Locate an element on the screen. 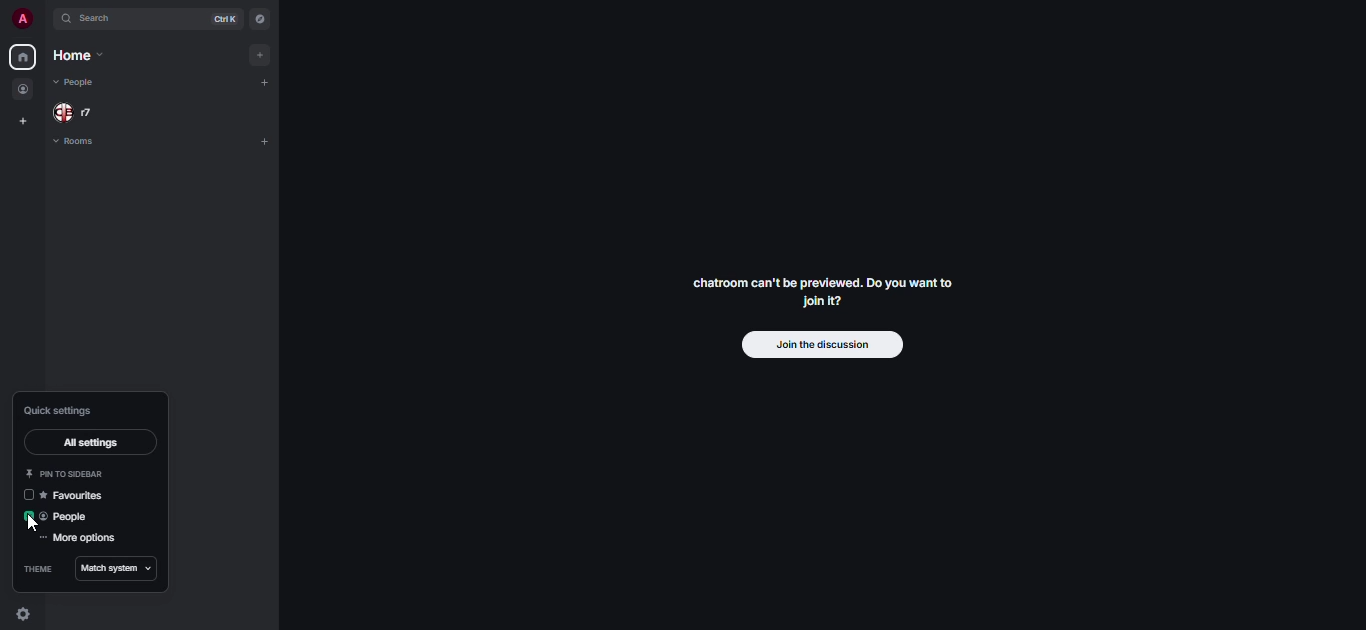 Image resolution: width=1366 pixels, height=630 pixels. enabled is located at coordinates (29, 515).